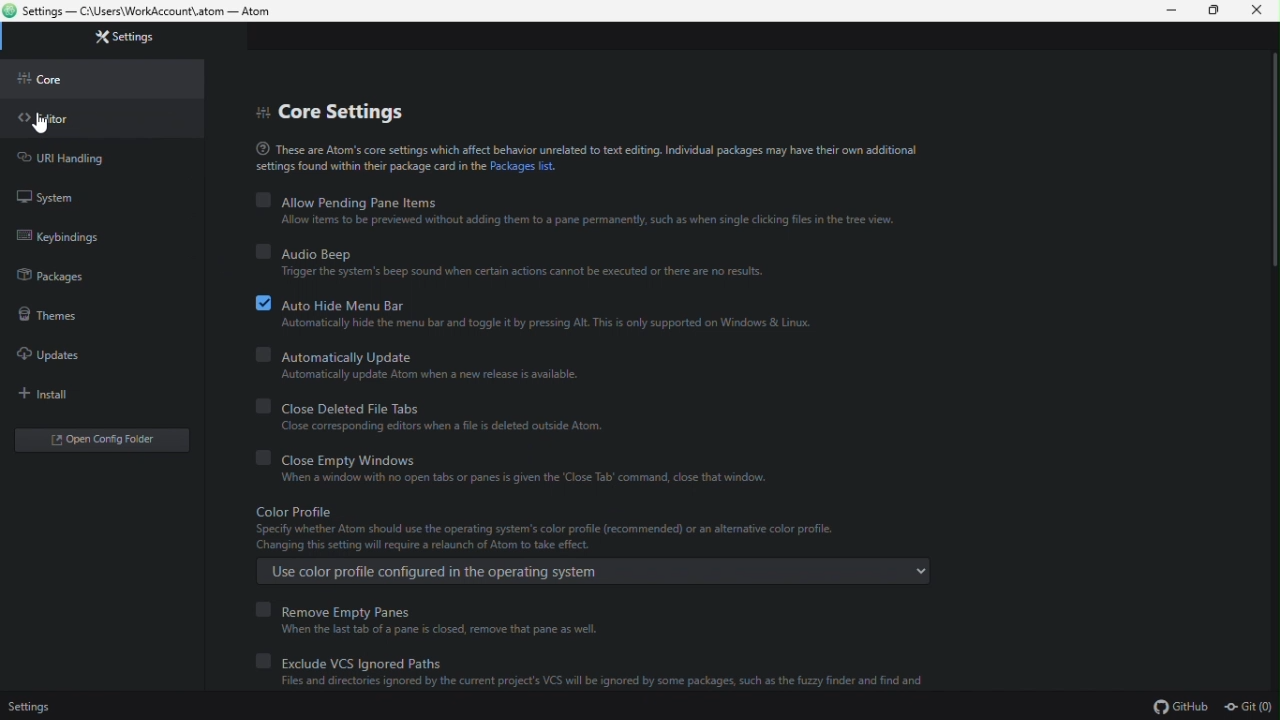 This screenshot has height=720, width=1280. Describe the element at coordinates (42, 124) in the screenshot. I see `cursor` at that location.